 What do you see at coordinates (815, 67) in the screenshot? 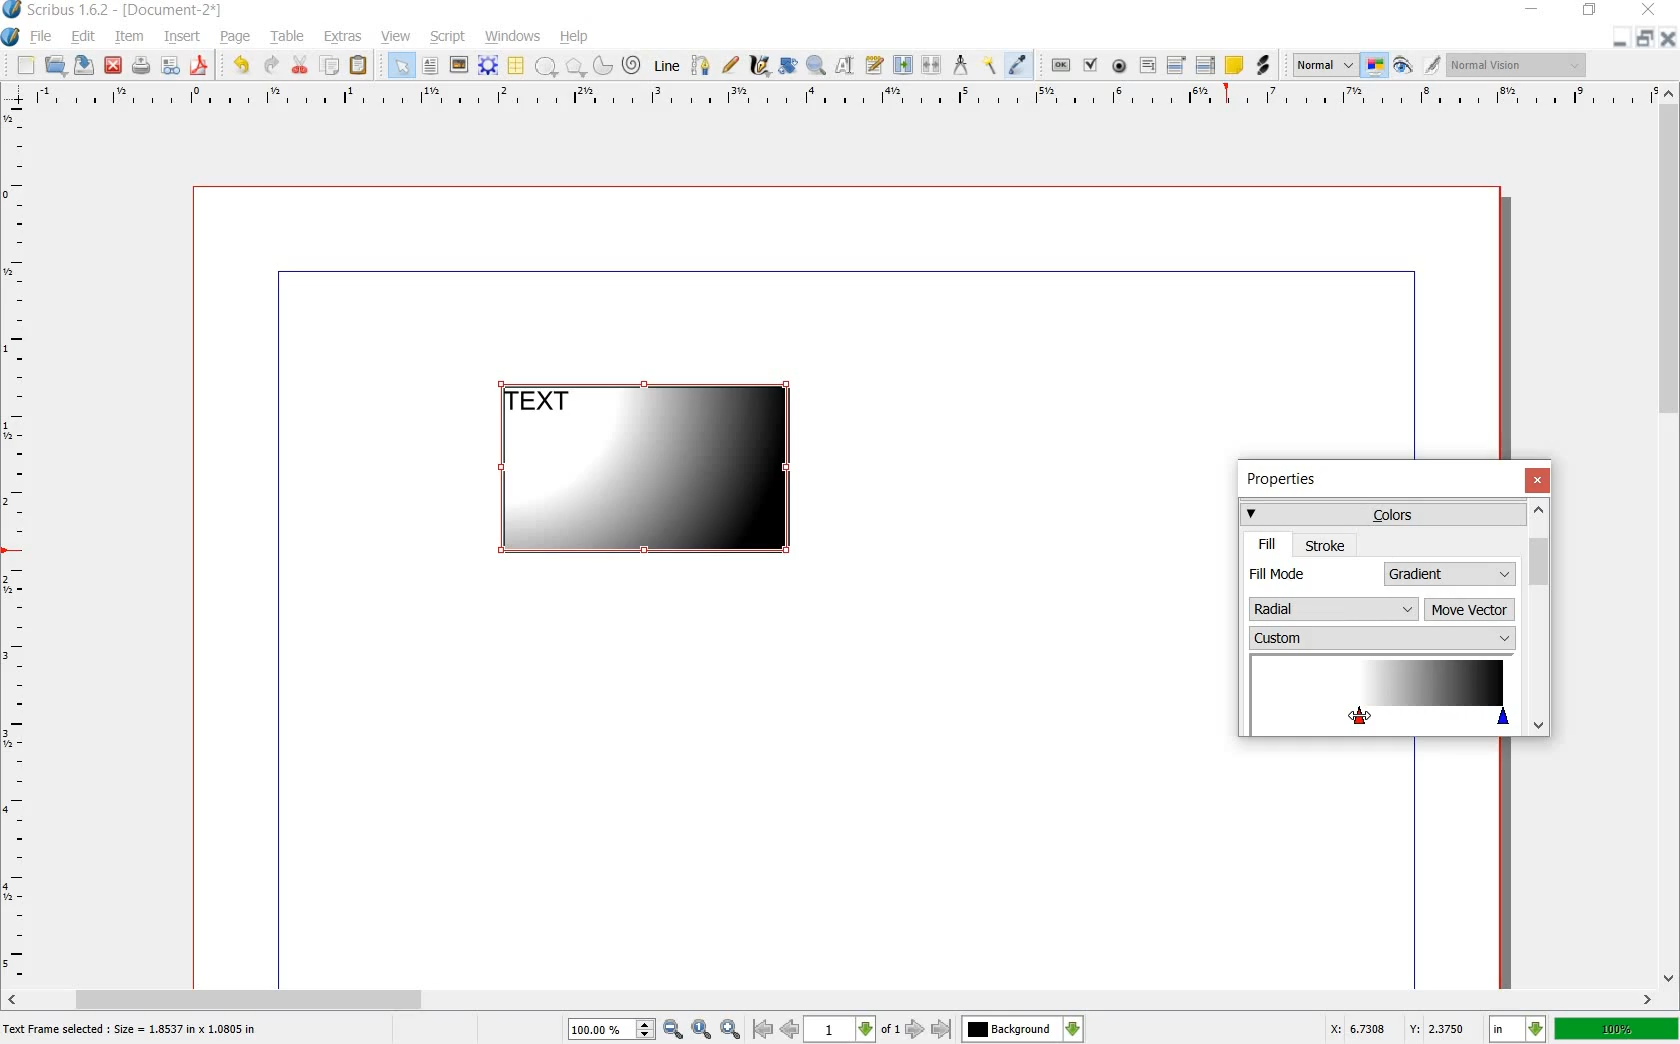
I see `zoom in or out` at bounding box center [815, 67].